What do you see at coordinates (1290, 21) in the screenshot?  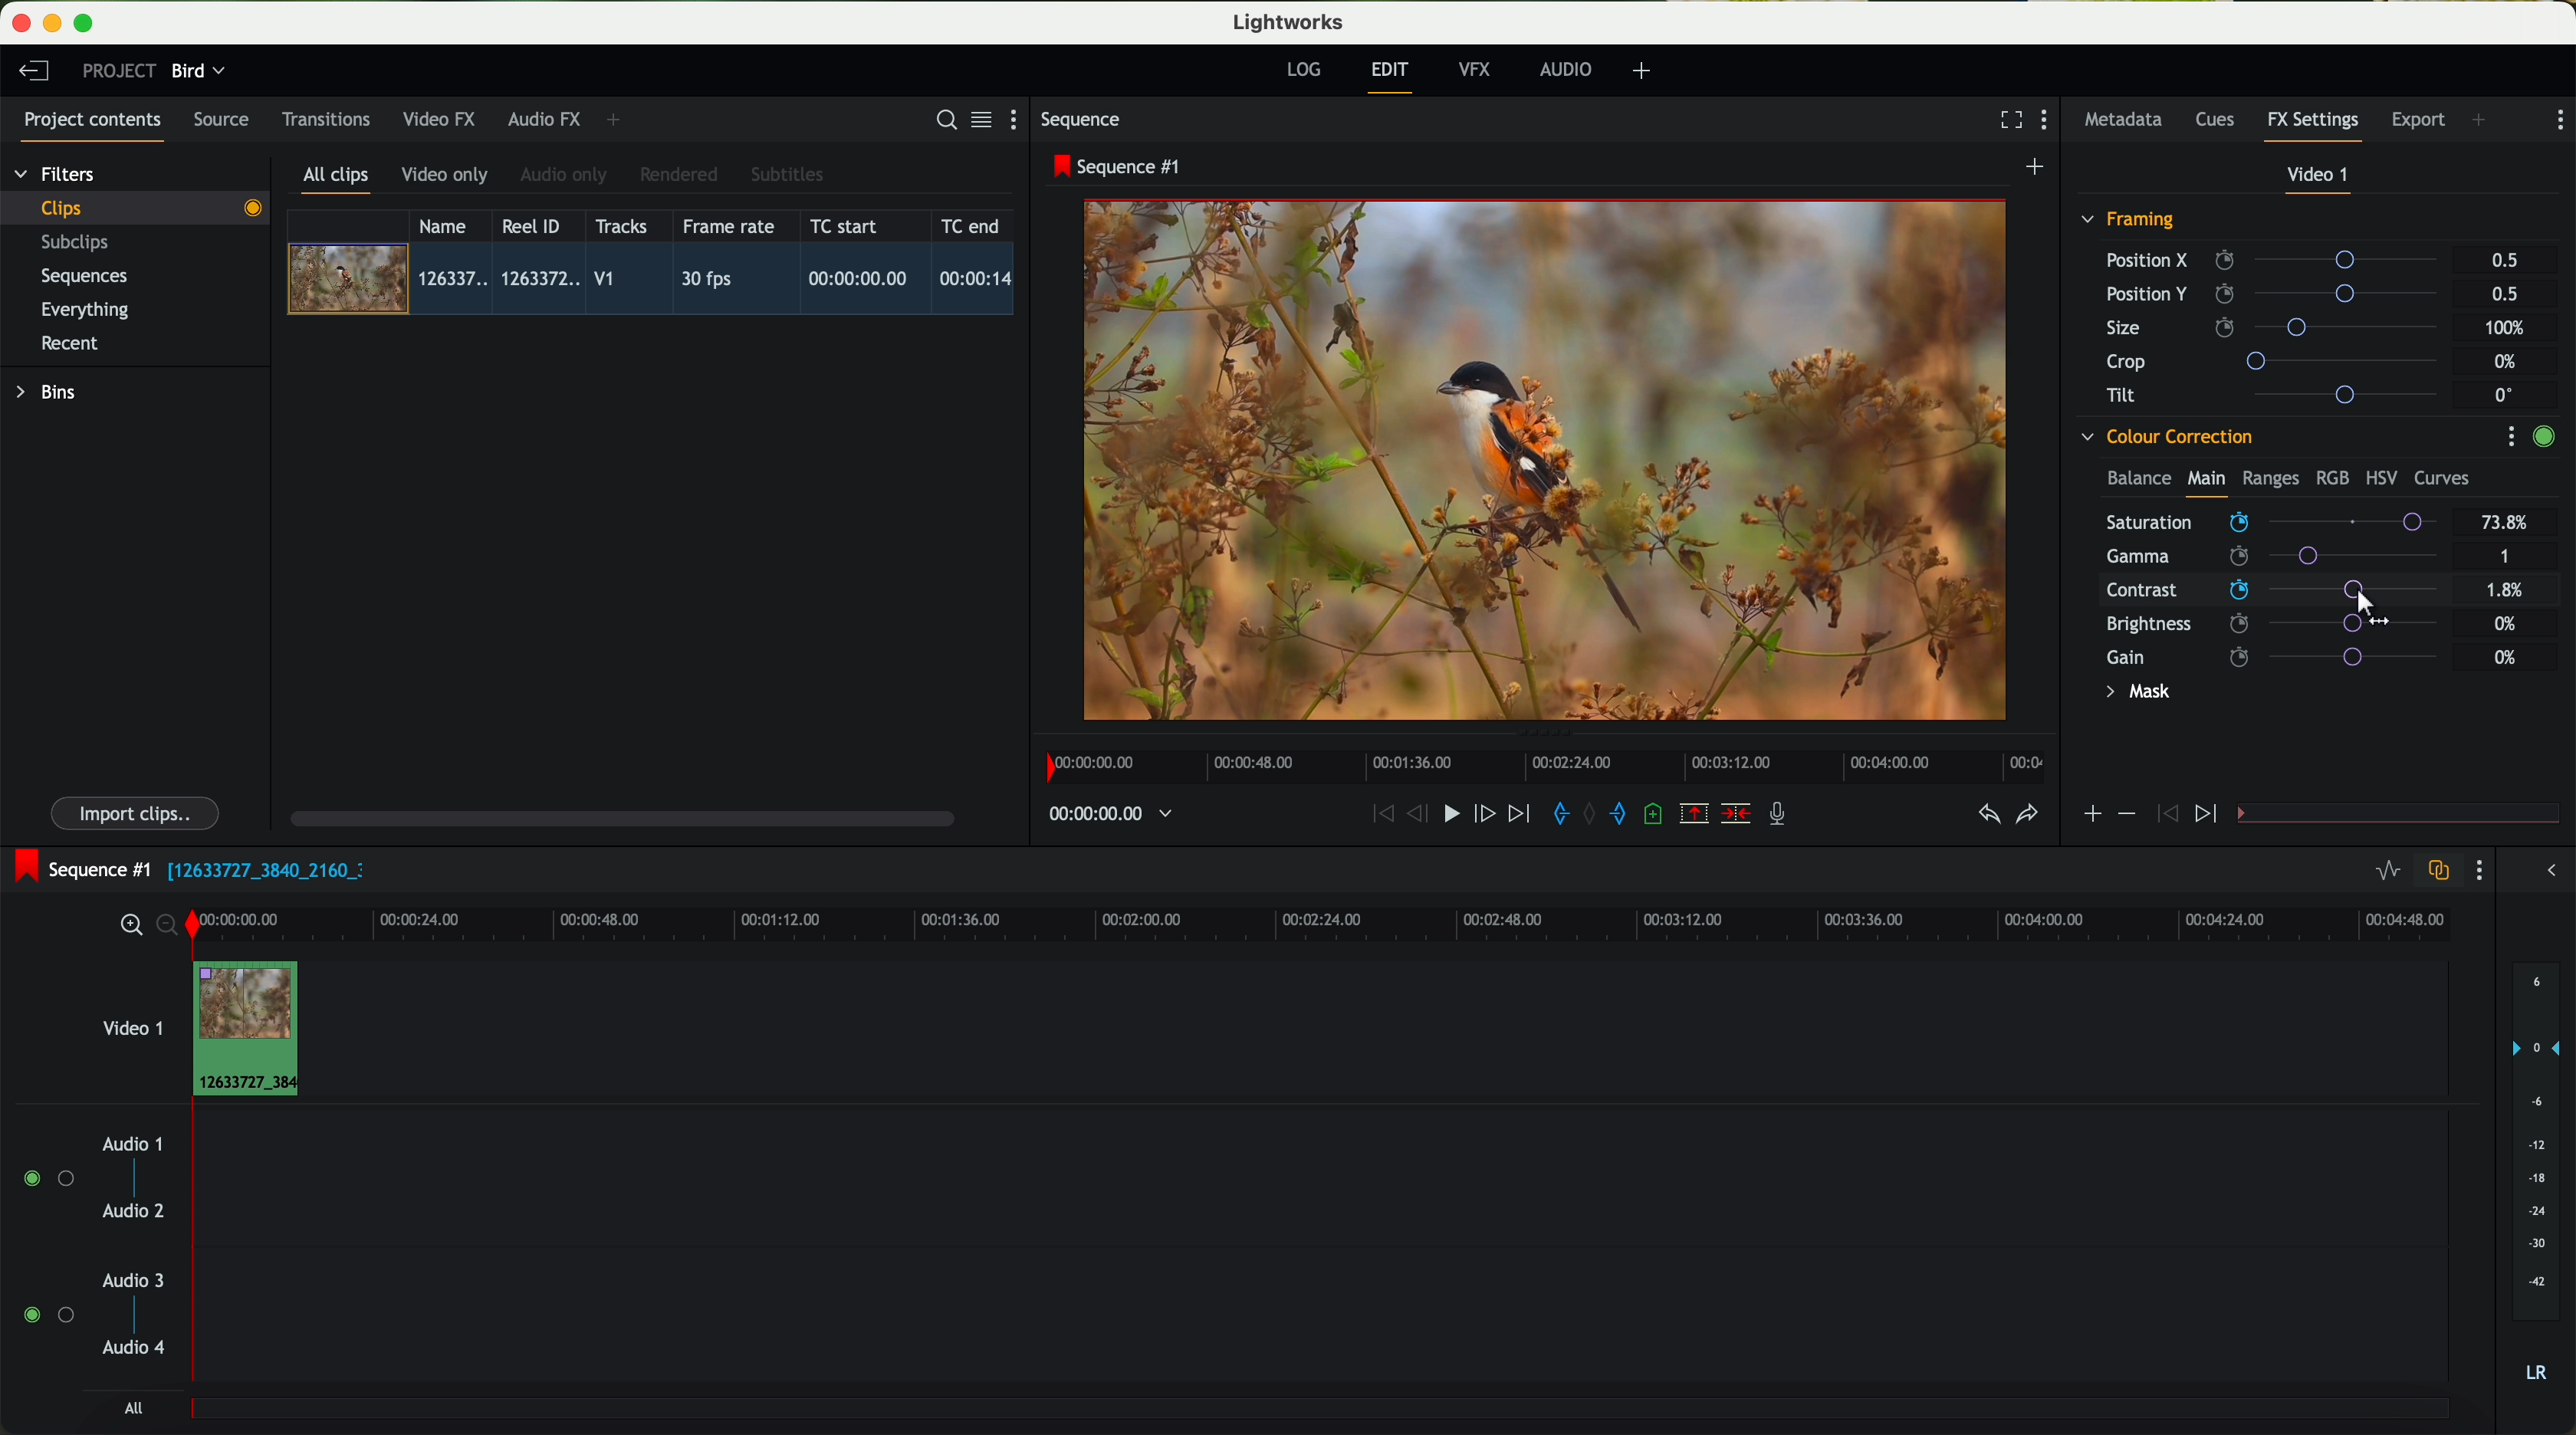 I see `Lightworks` at bounding box center [1290, 21].